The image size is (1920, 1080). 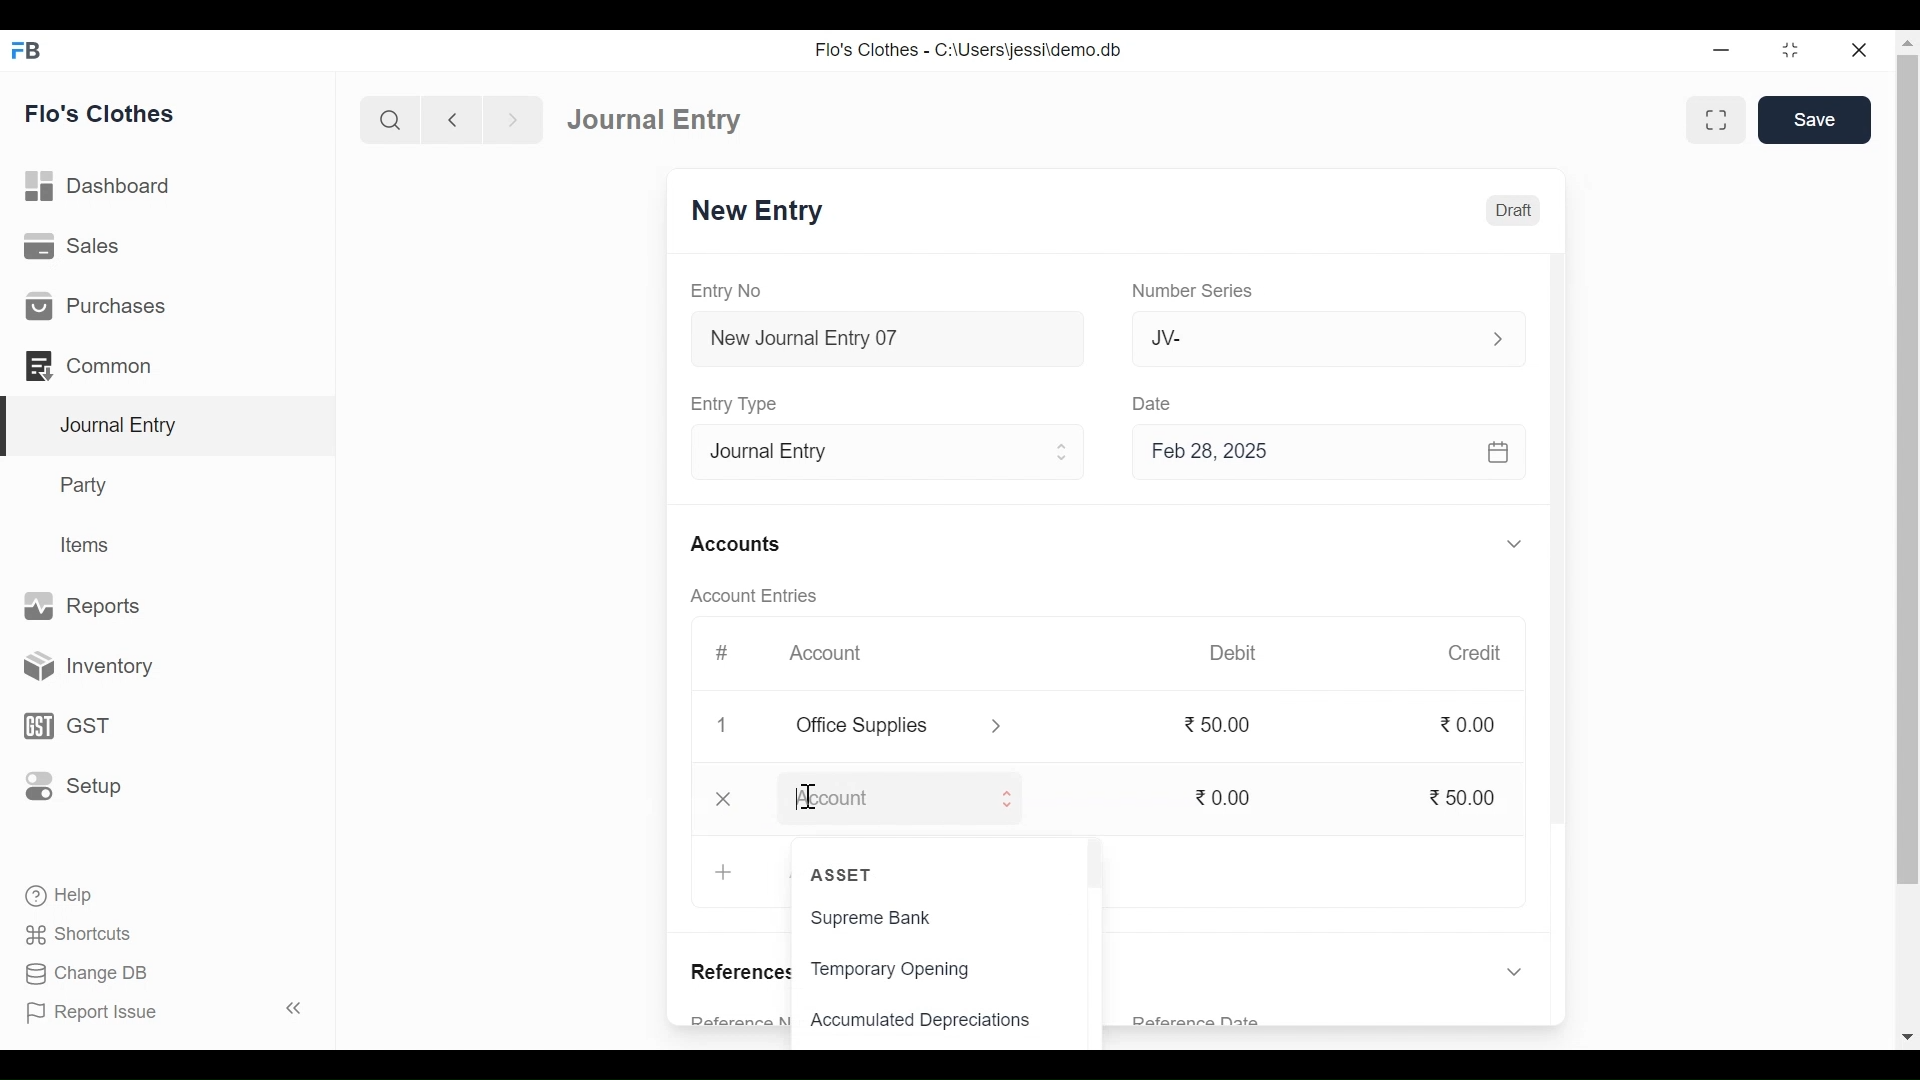 I want to click on Expand, so click(x=1508, y=339).